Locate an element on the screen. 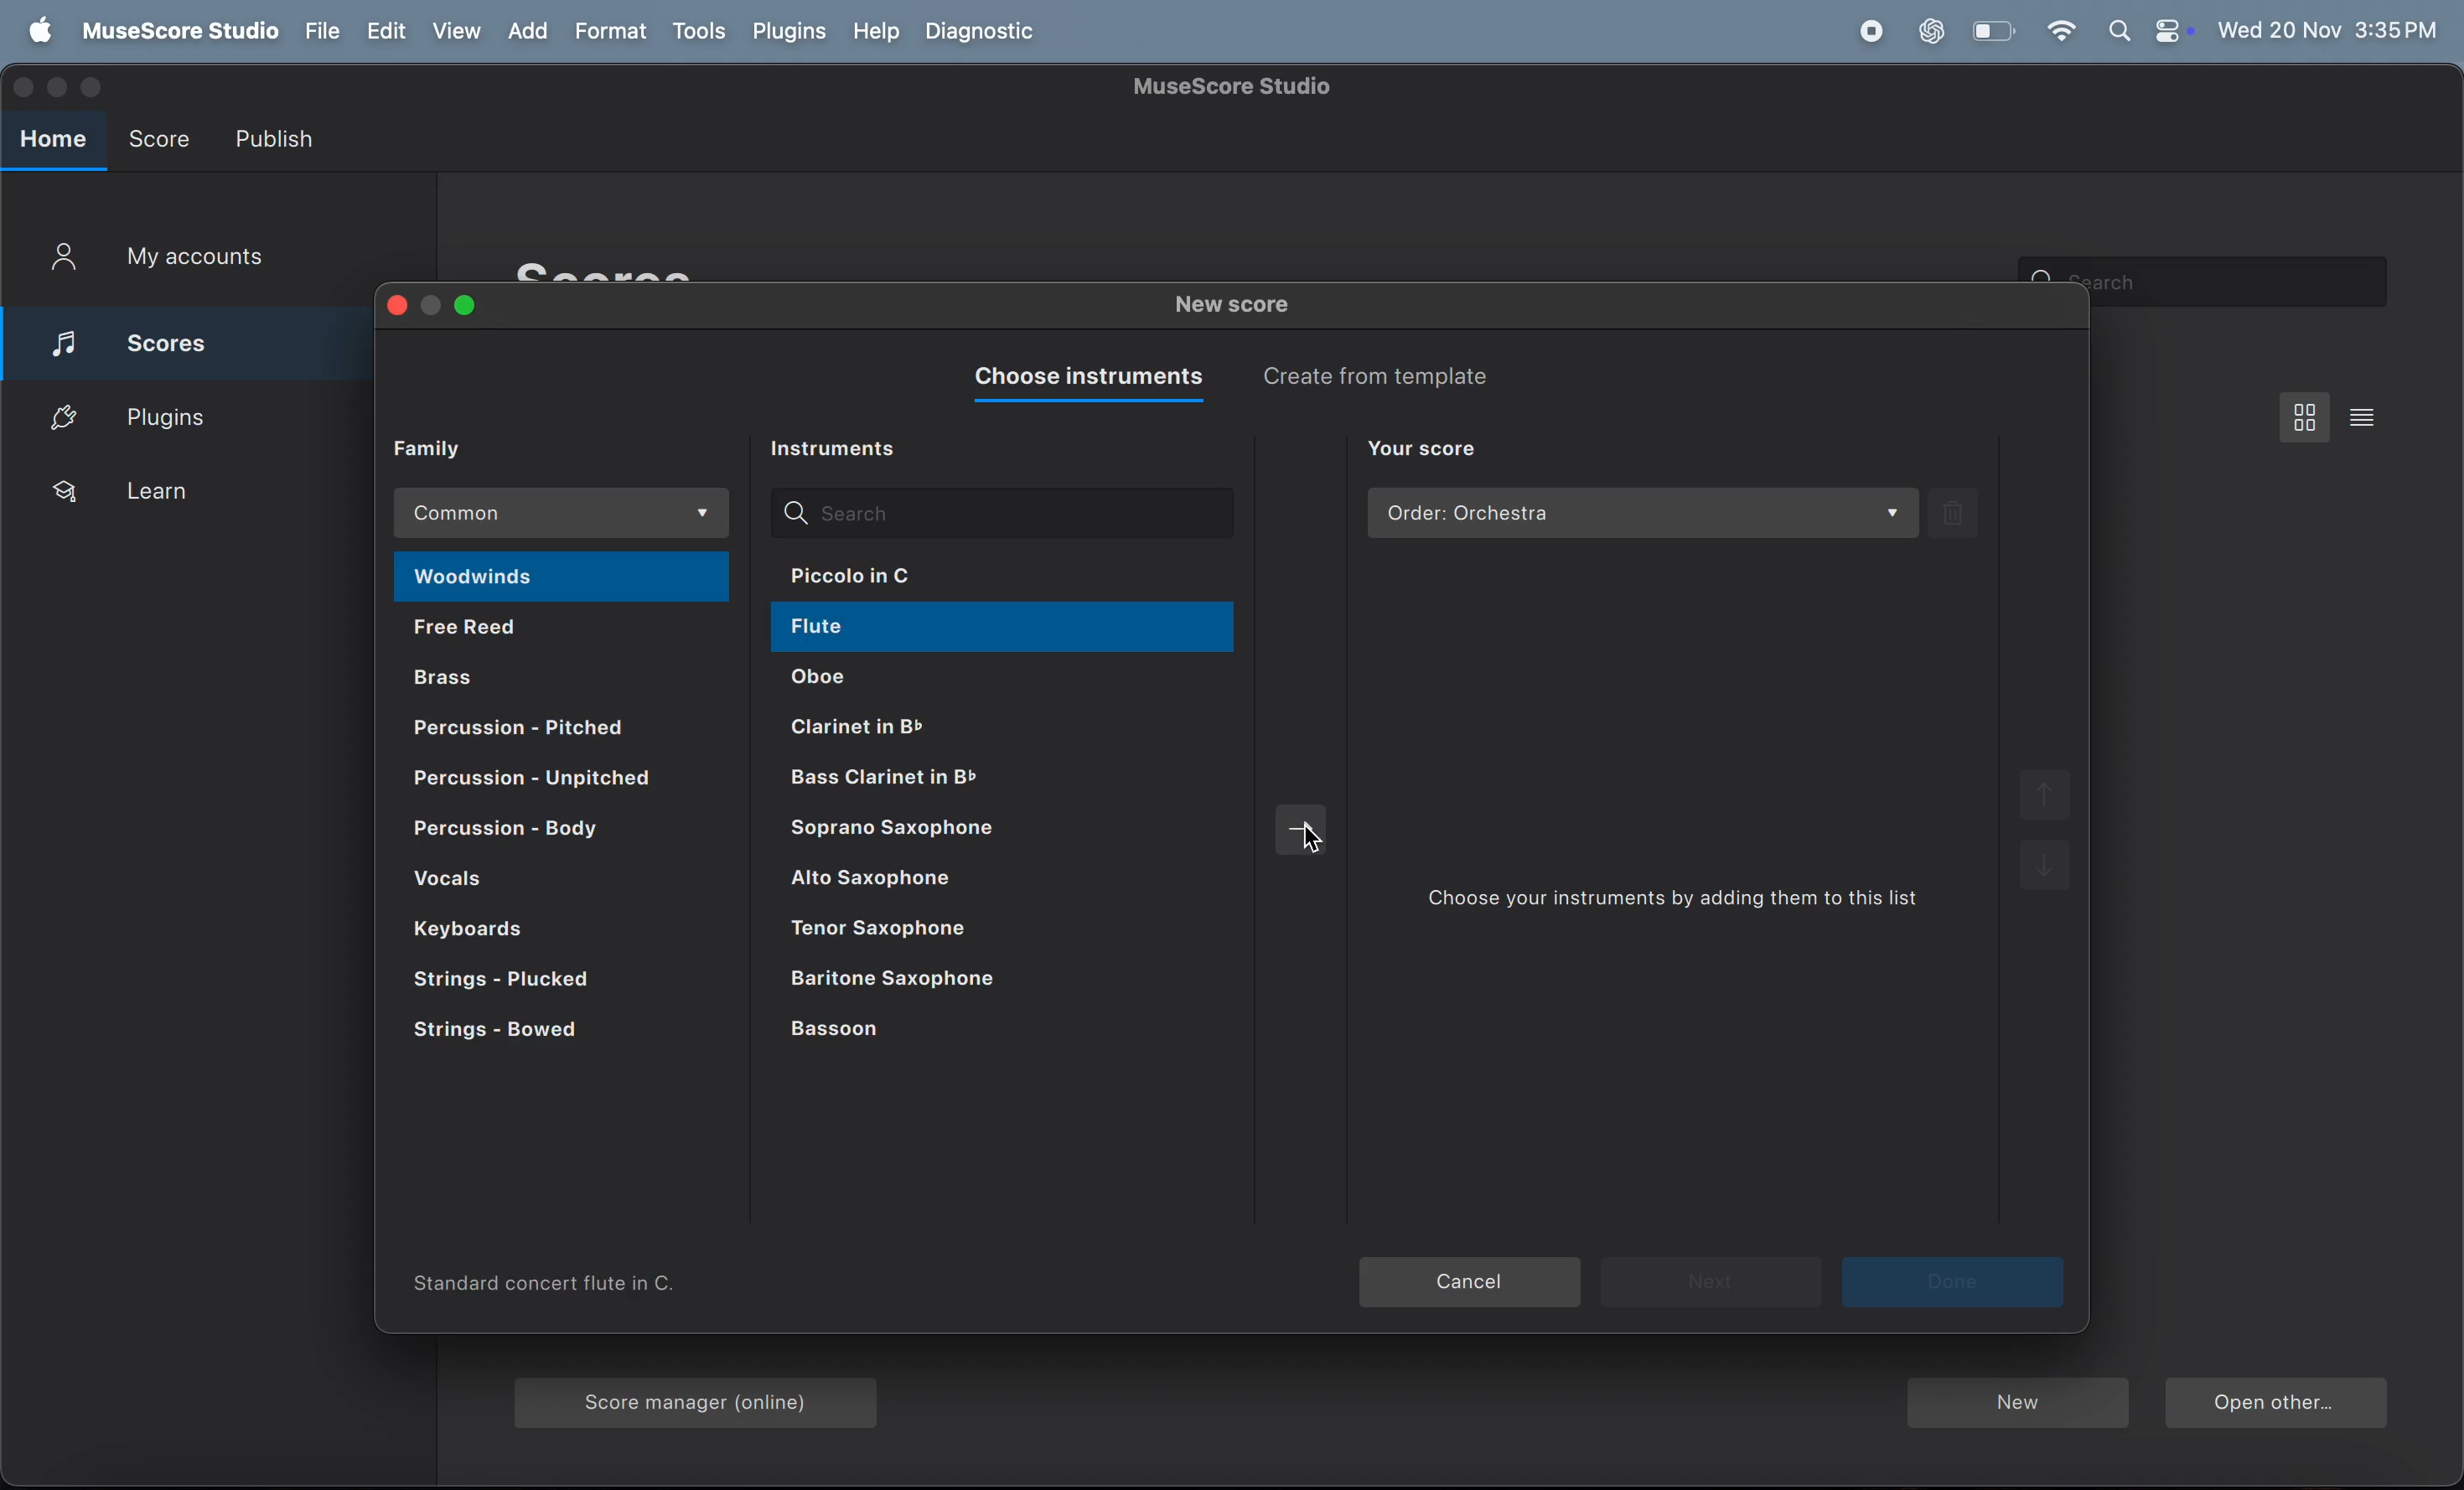  score is located at coordinates (158, 134).